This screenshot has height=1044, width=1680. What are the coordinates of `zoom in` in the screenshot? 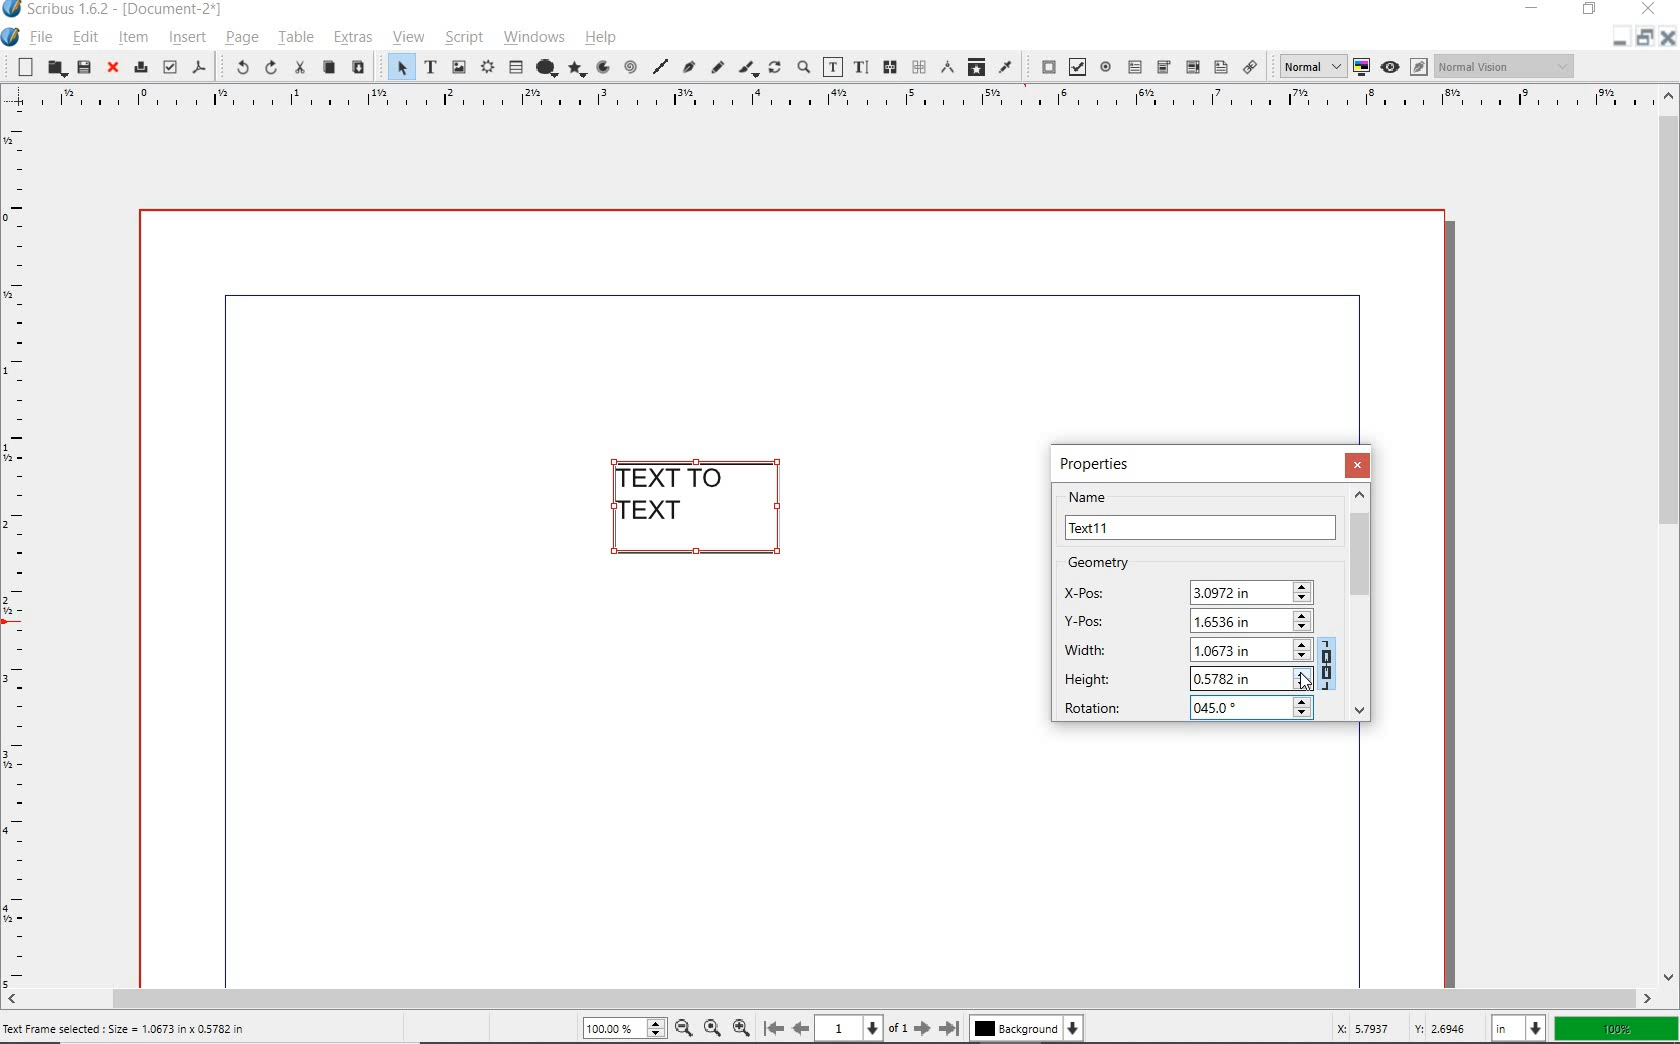 It's located at (745, 1025).